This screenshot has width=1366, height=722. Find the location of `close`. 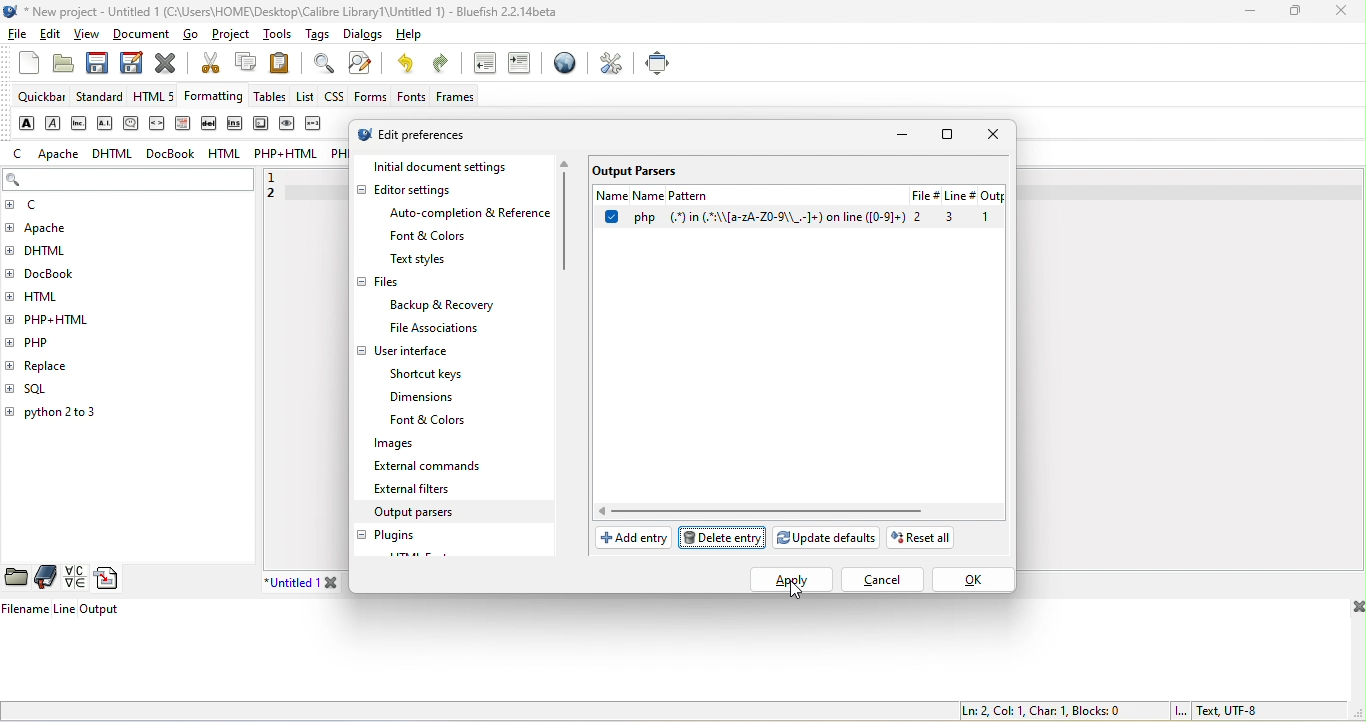

close is located at coordinates (990, 135).